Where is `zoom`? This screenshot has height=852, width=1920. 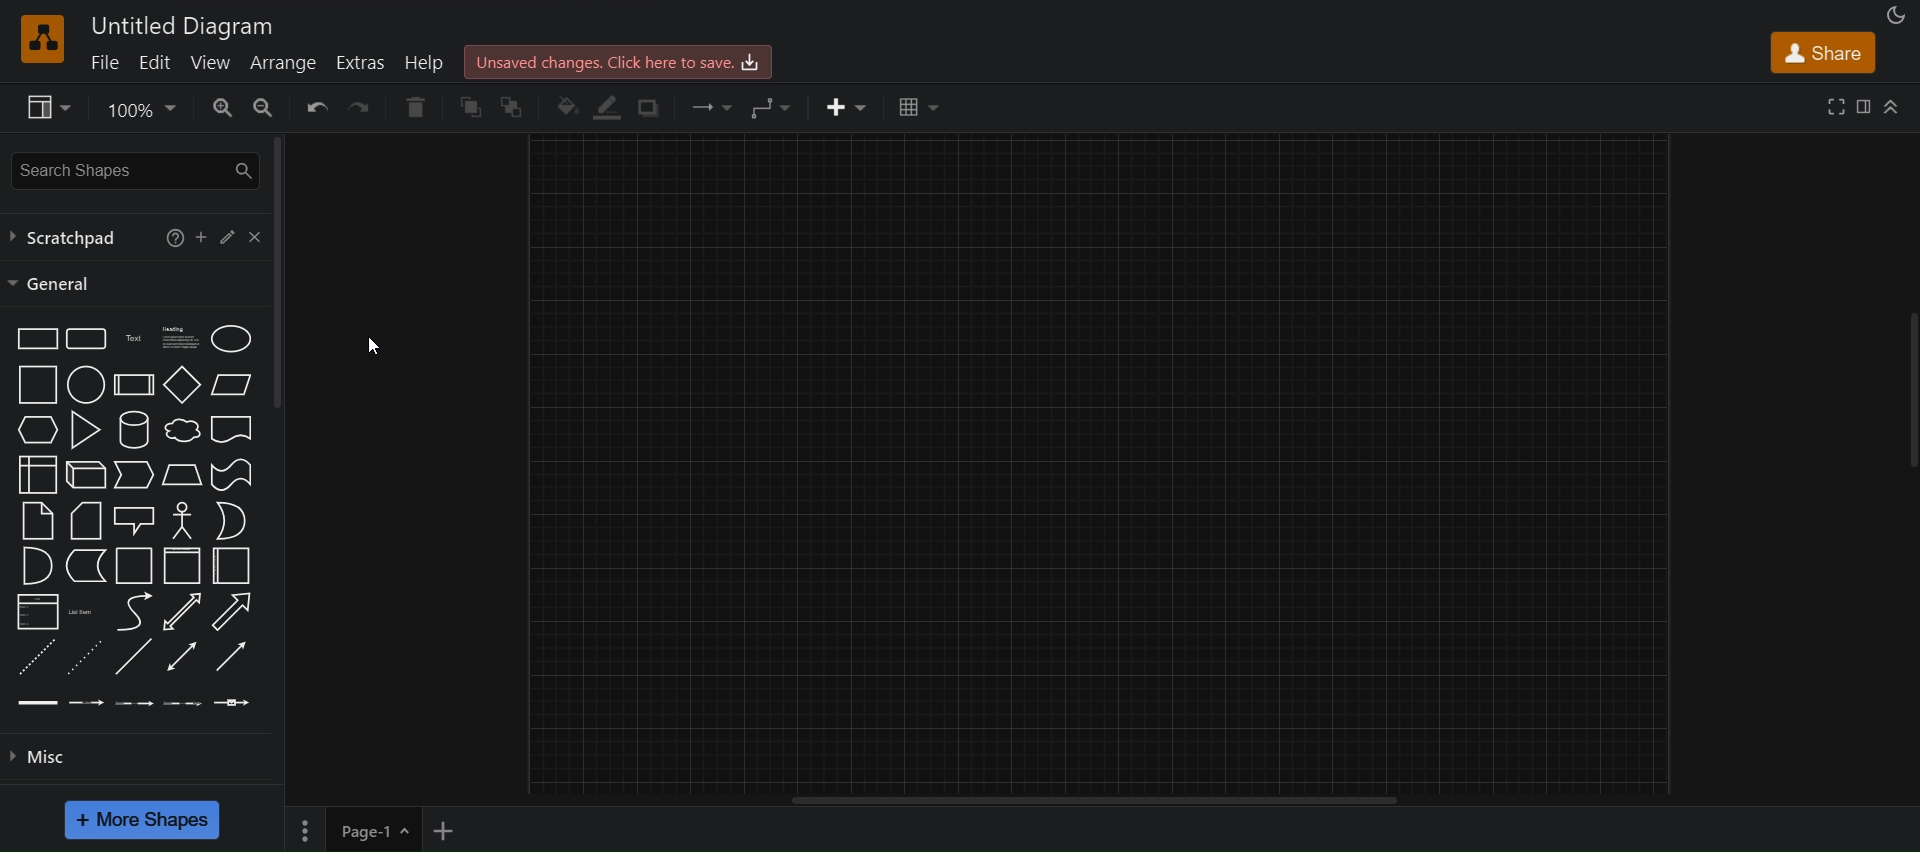
zoom is located at coordinates (139, 110).